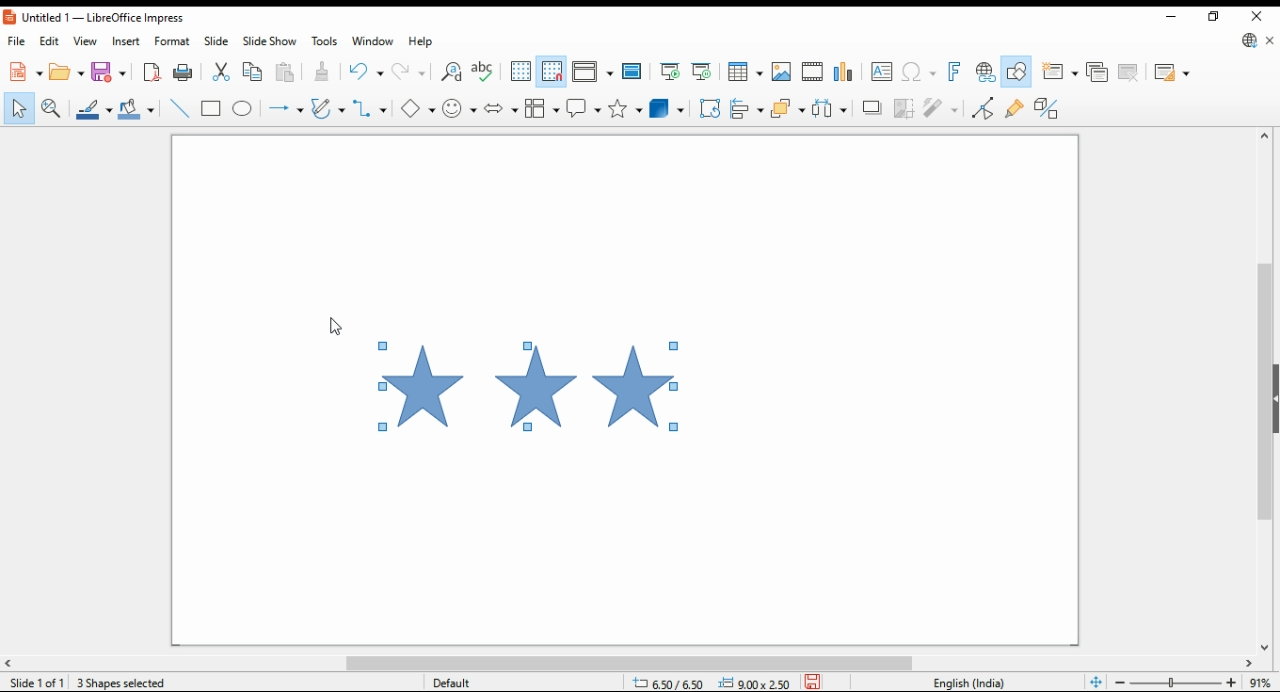 The width and height of the screenshot is (1280, 692). I want to click on toggle point edit mode, so click(982, 107).